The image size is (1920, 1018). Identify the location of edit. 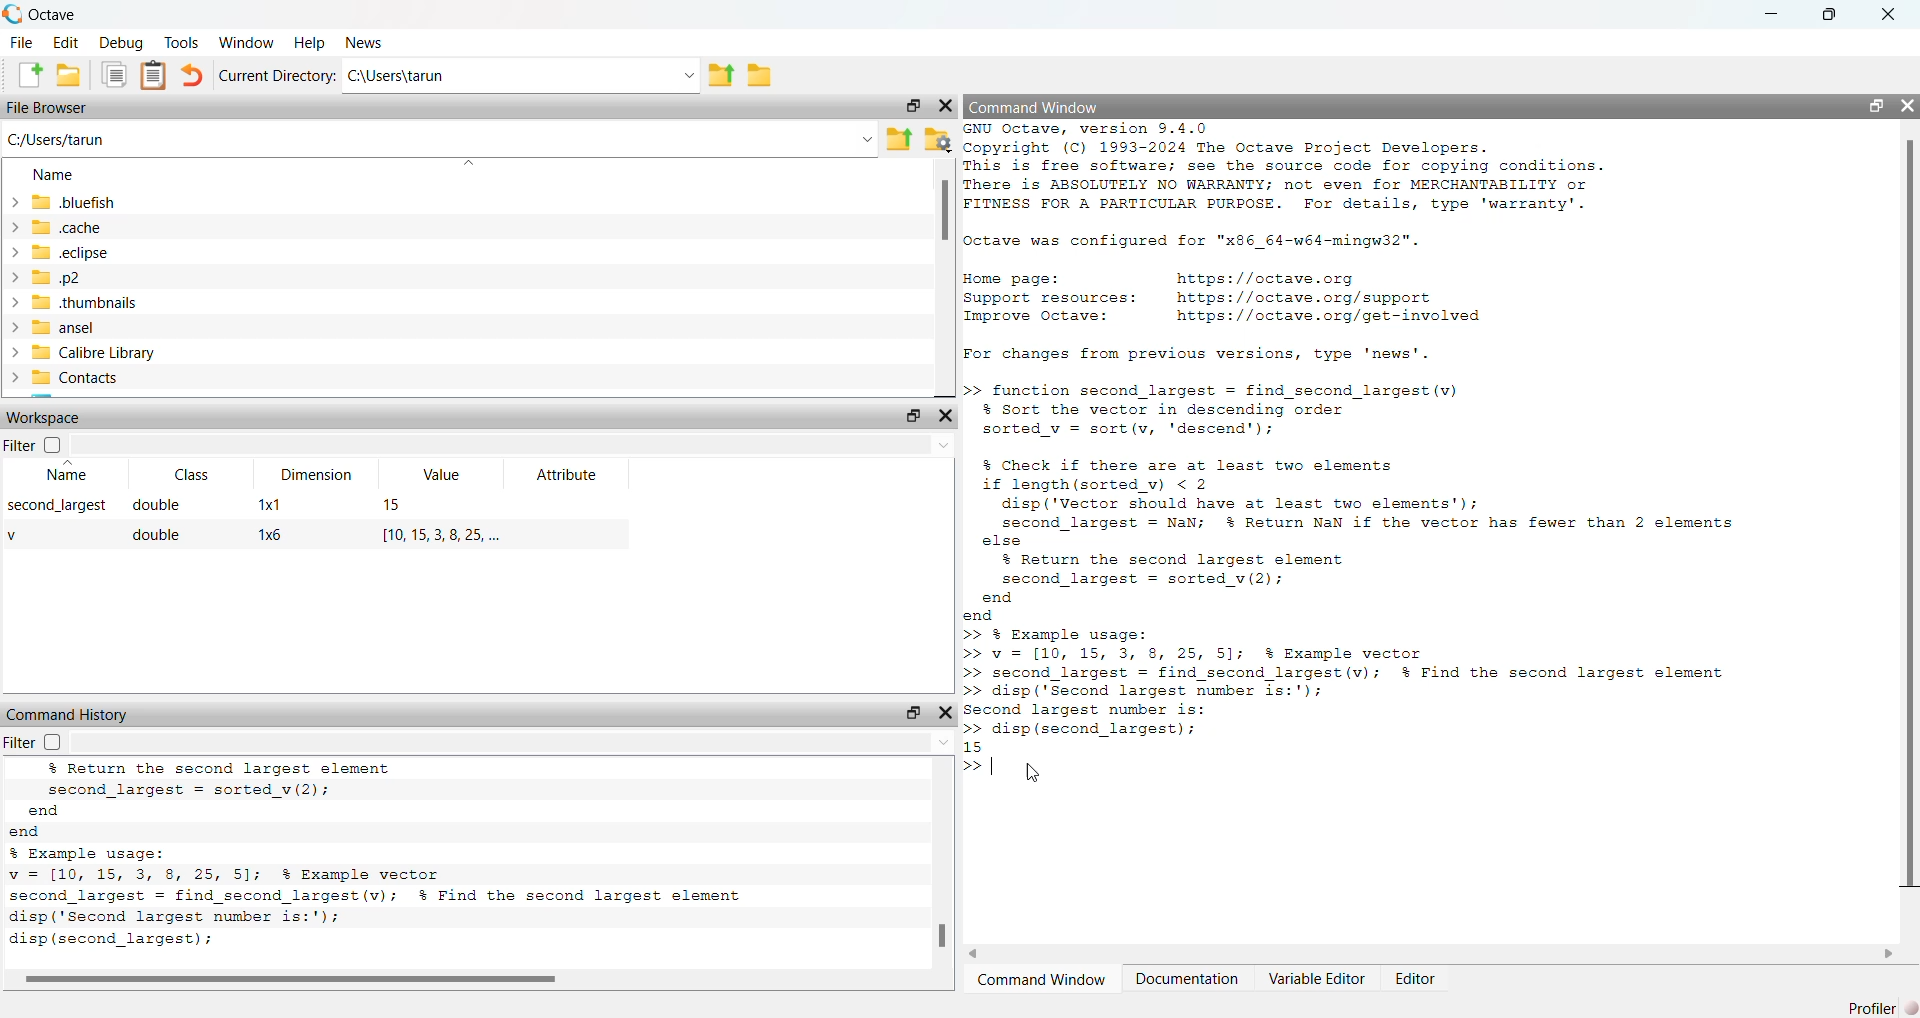
(63, 45).